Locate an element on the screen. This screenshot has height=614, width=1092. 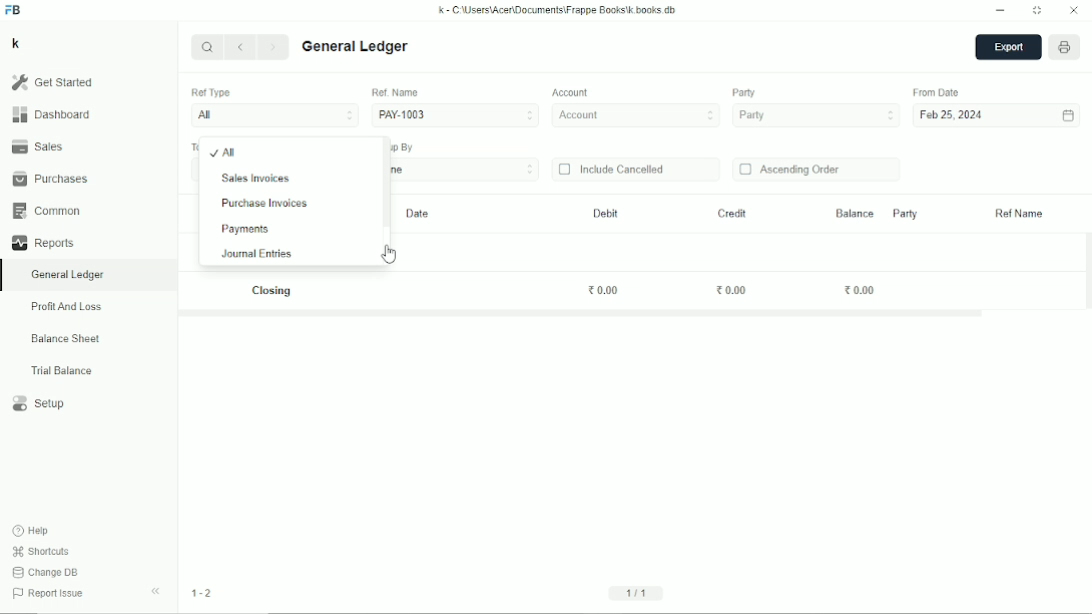
Profit and loss is located at coordinates (66, 307).